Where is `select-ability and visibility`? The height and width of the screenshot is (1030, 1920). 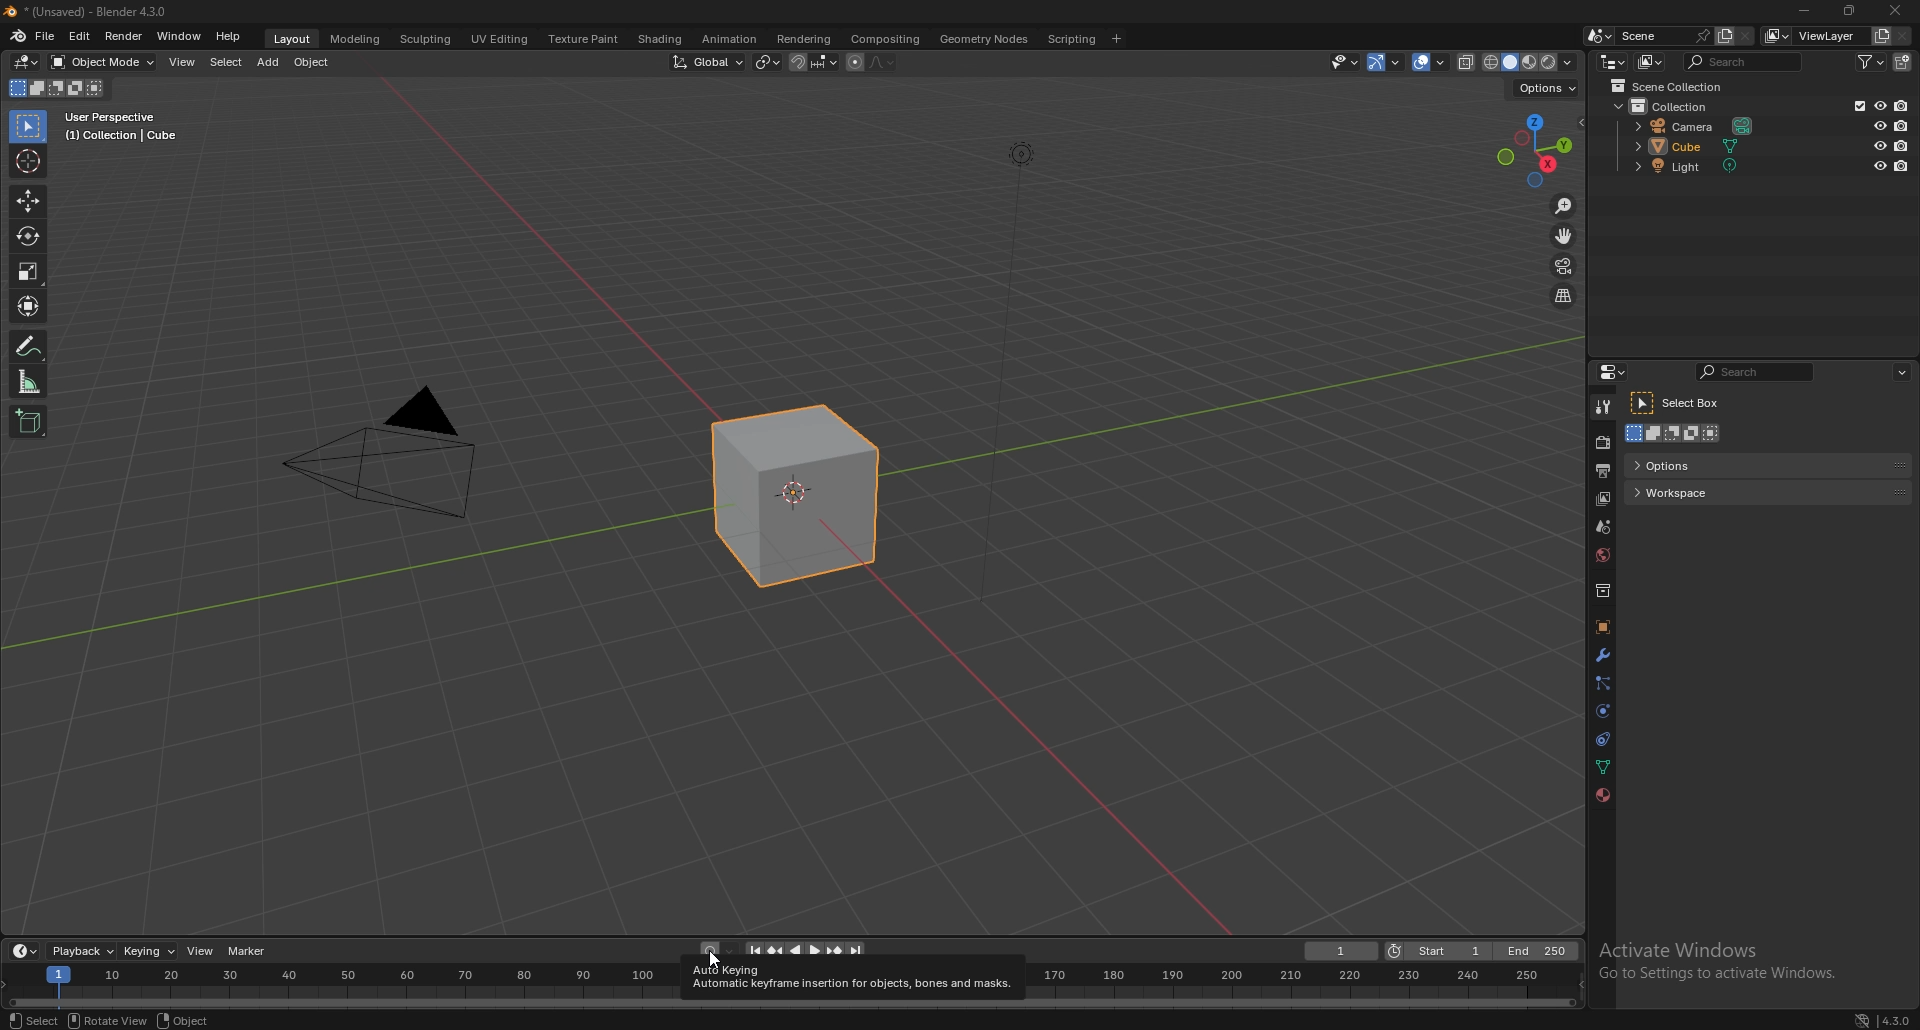 select-ability and visibility is located at coordinates (1344, 61).